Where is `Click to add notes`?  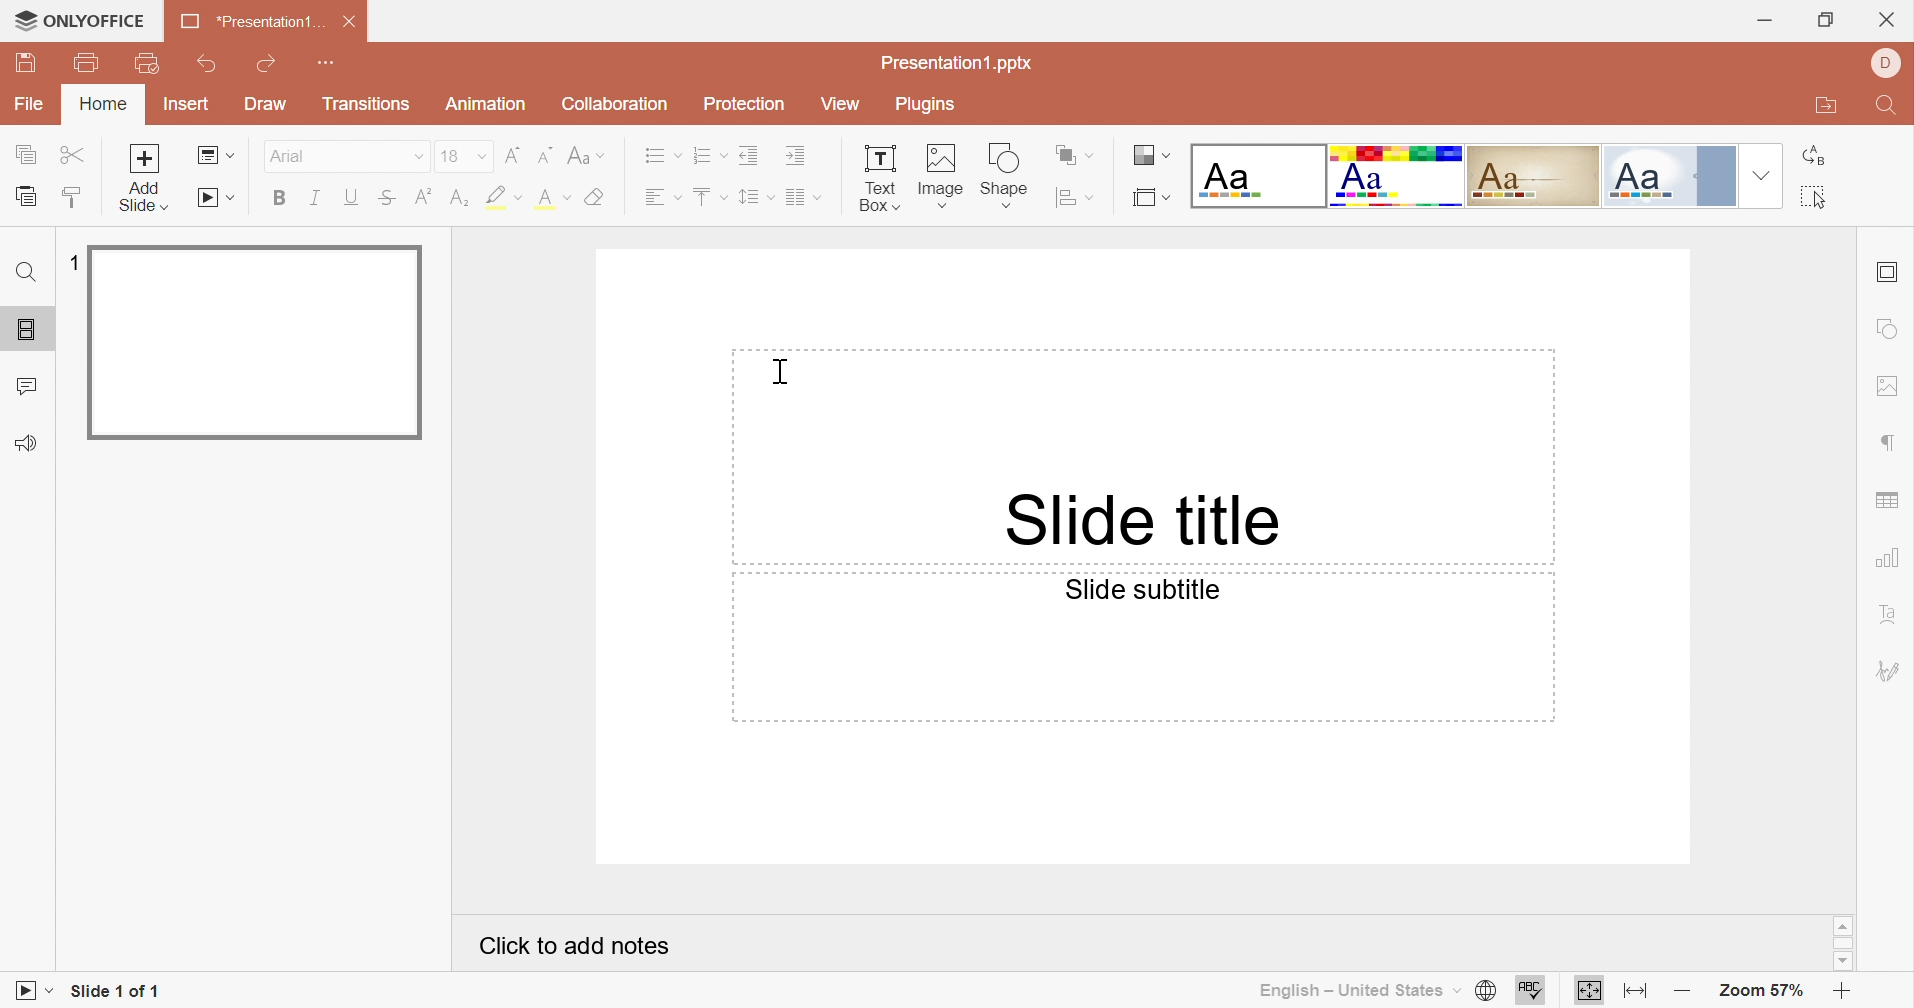 Click to add notes is located at coordinates (575, 942).